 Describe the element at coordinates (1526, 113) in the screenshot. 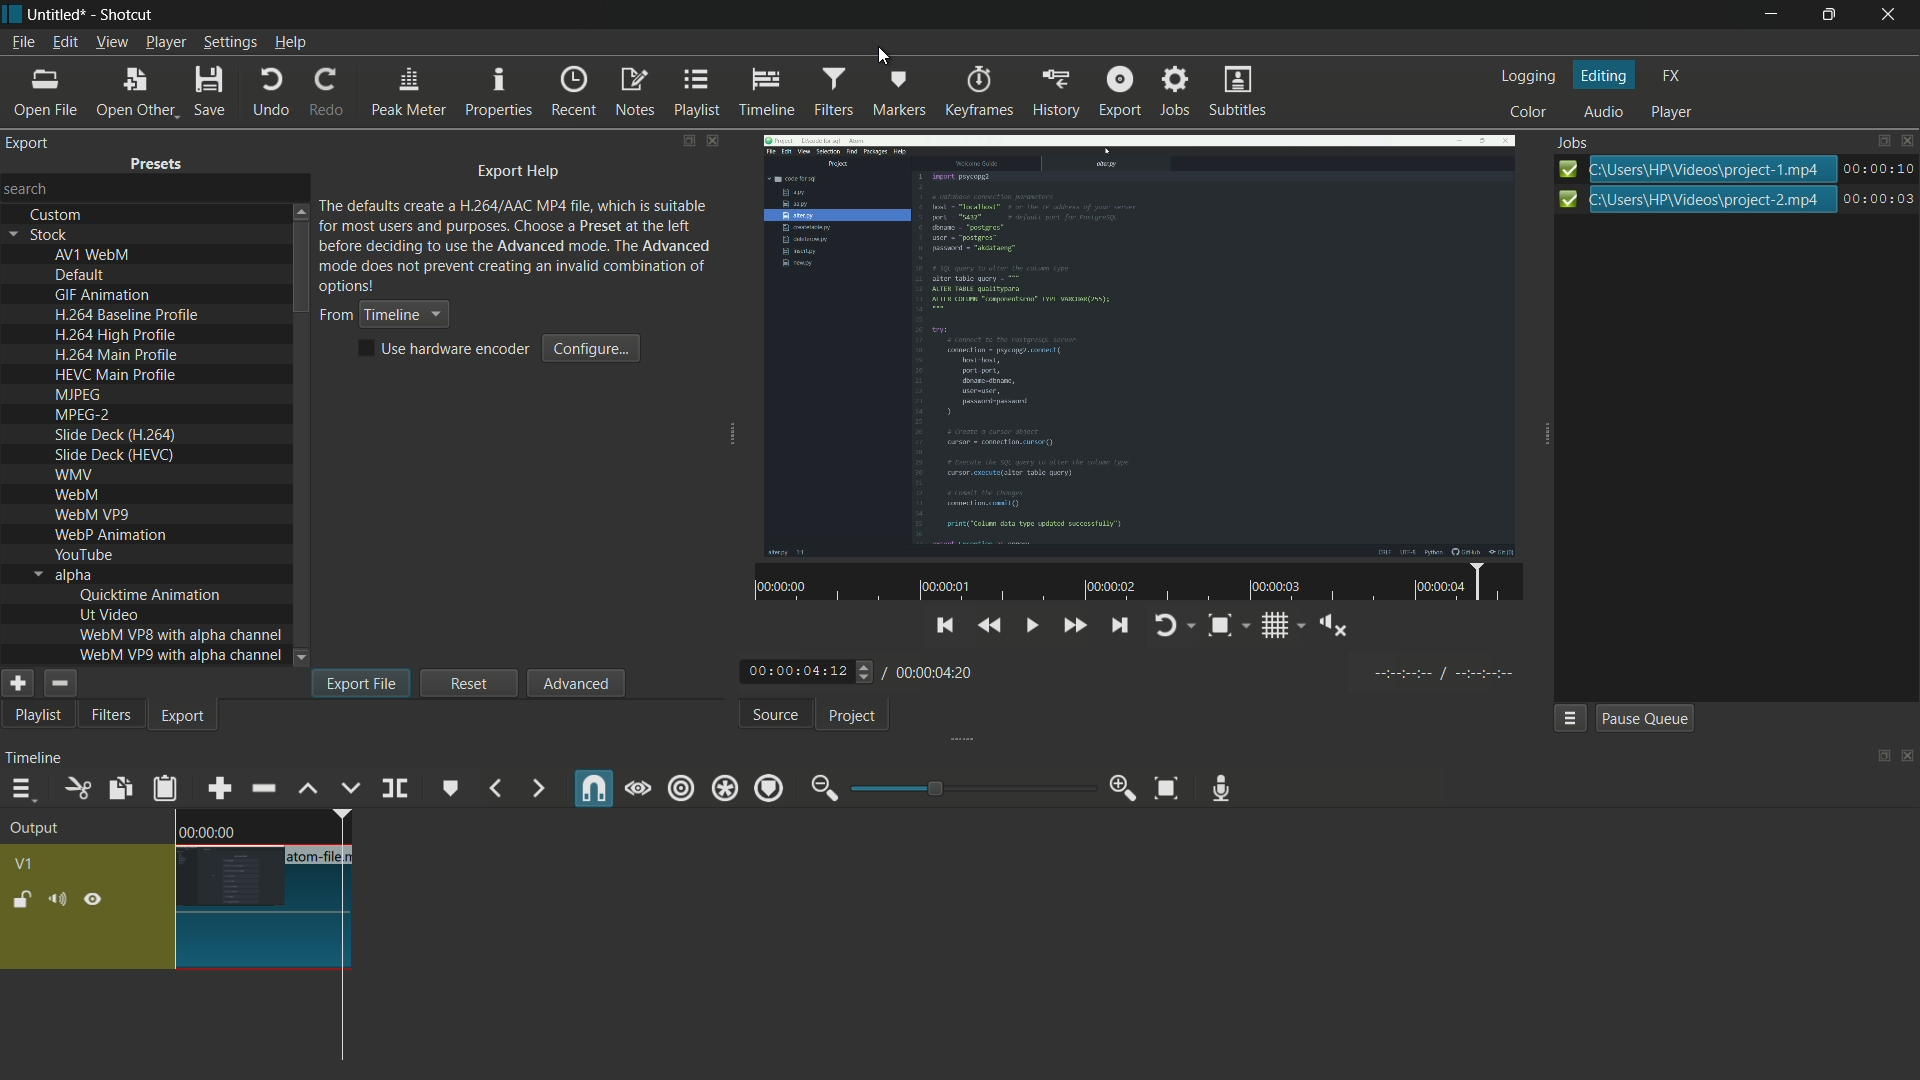

I see `color` at that location.